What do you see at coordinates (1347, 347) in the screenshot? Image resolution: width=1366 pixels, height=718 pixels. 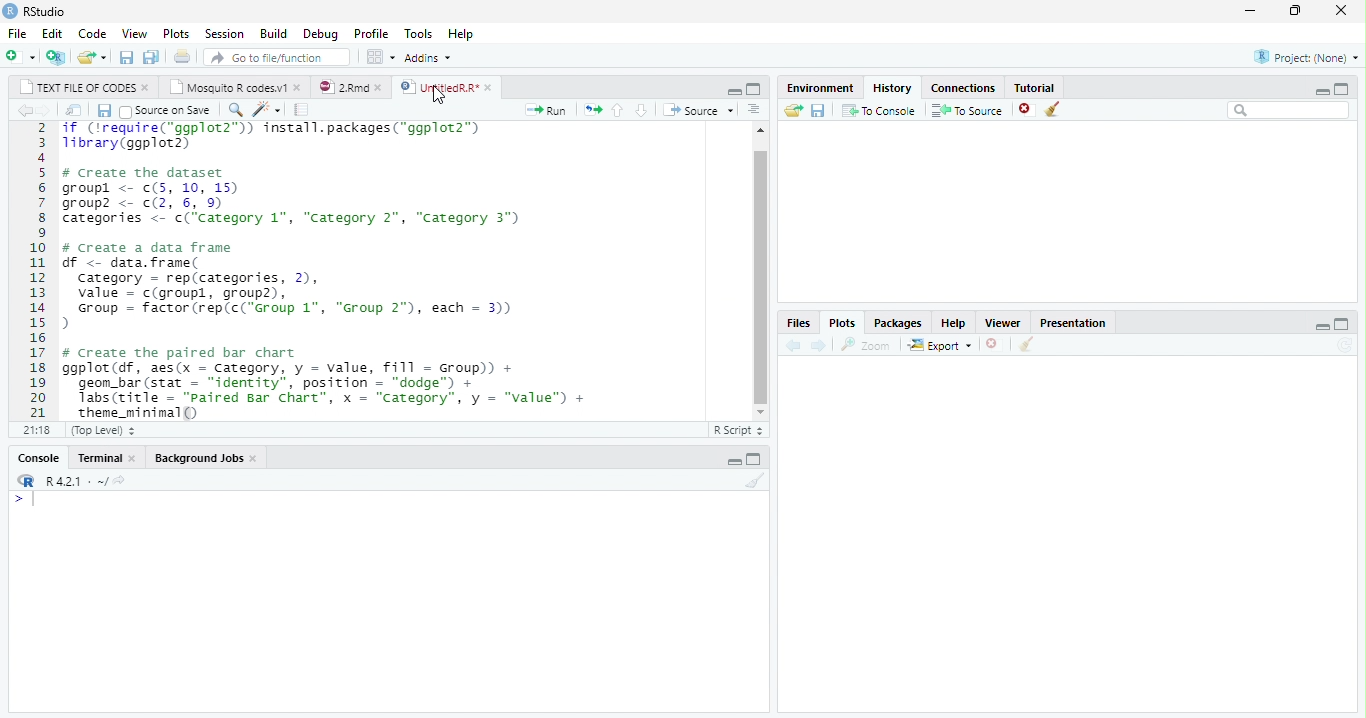 I see `sync` at bounding box center [1347, 347].